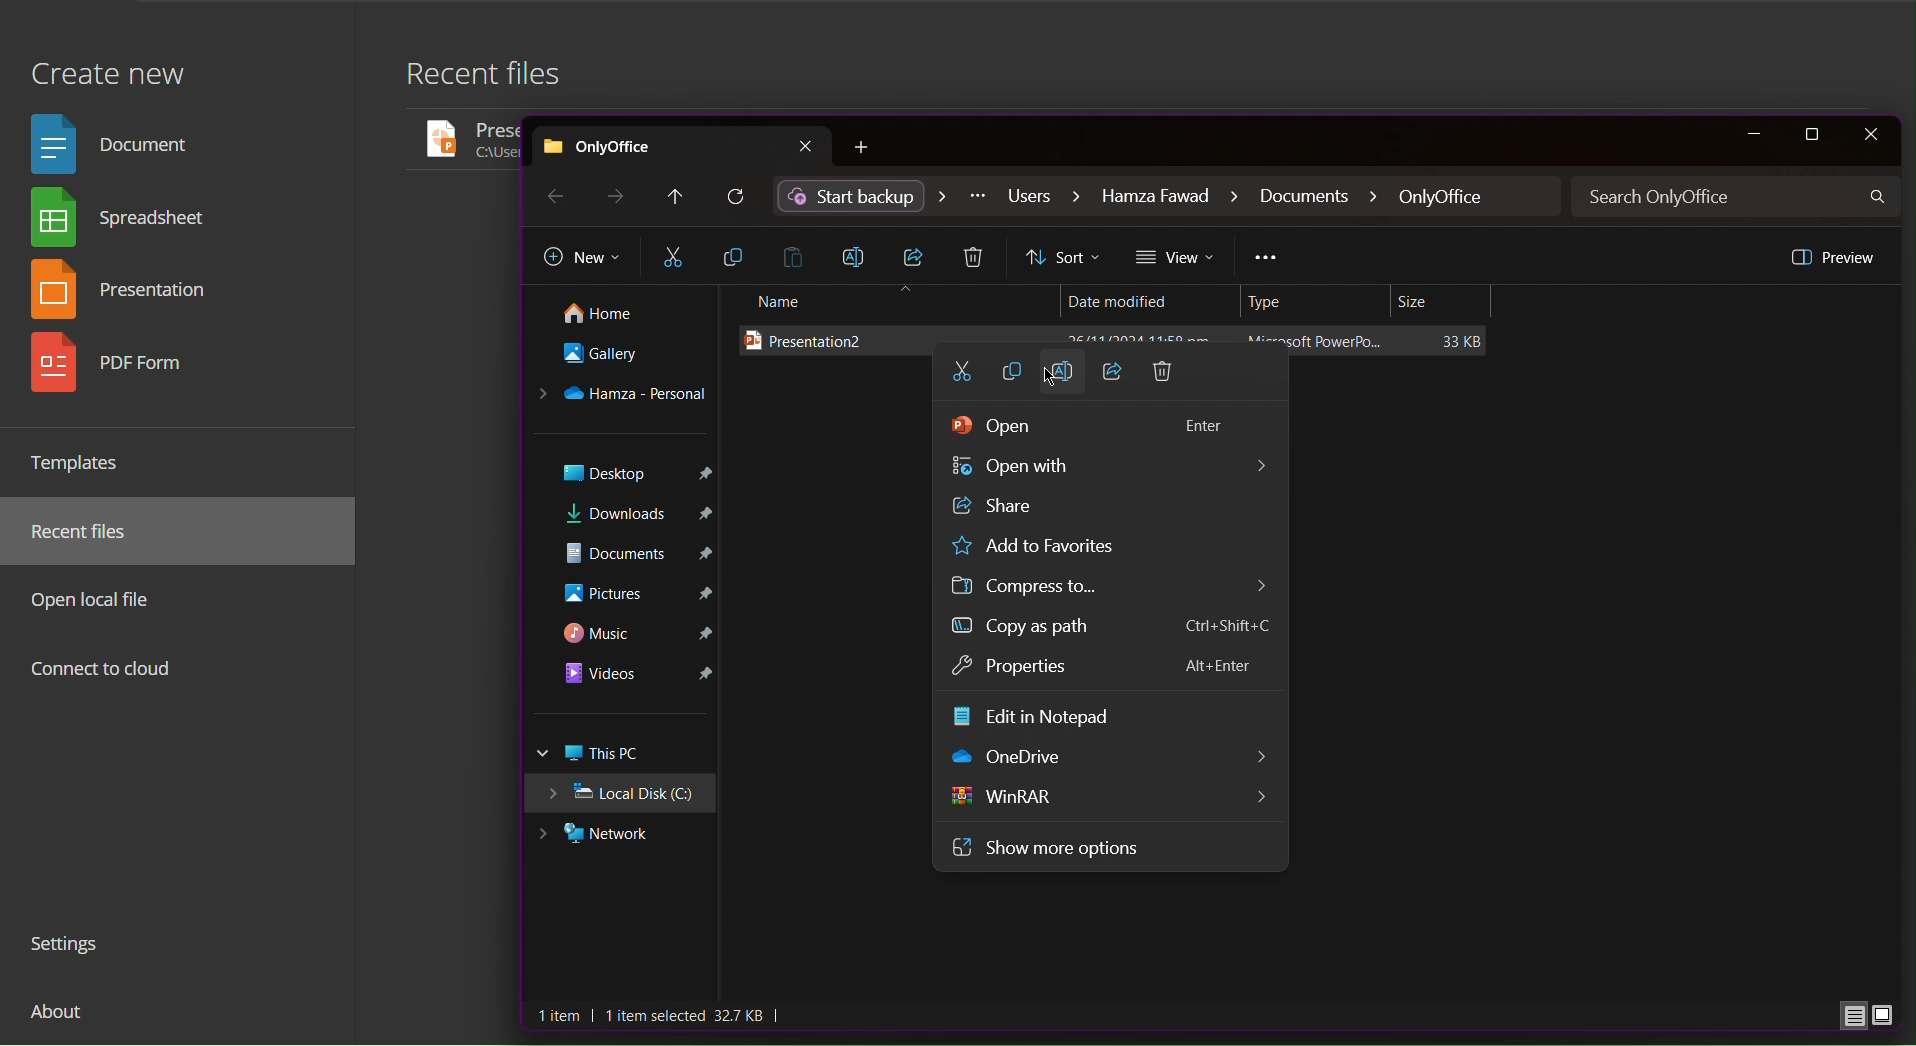 The width and height of the screenshot is (1916, 1046). What do you see at coordinates (107, 63) in the screenshot?
I see `Create New` at bounding box center [107, 63].